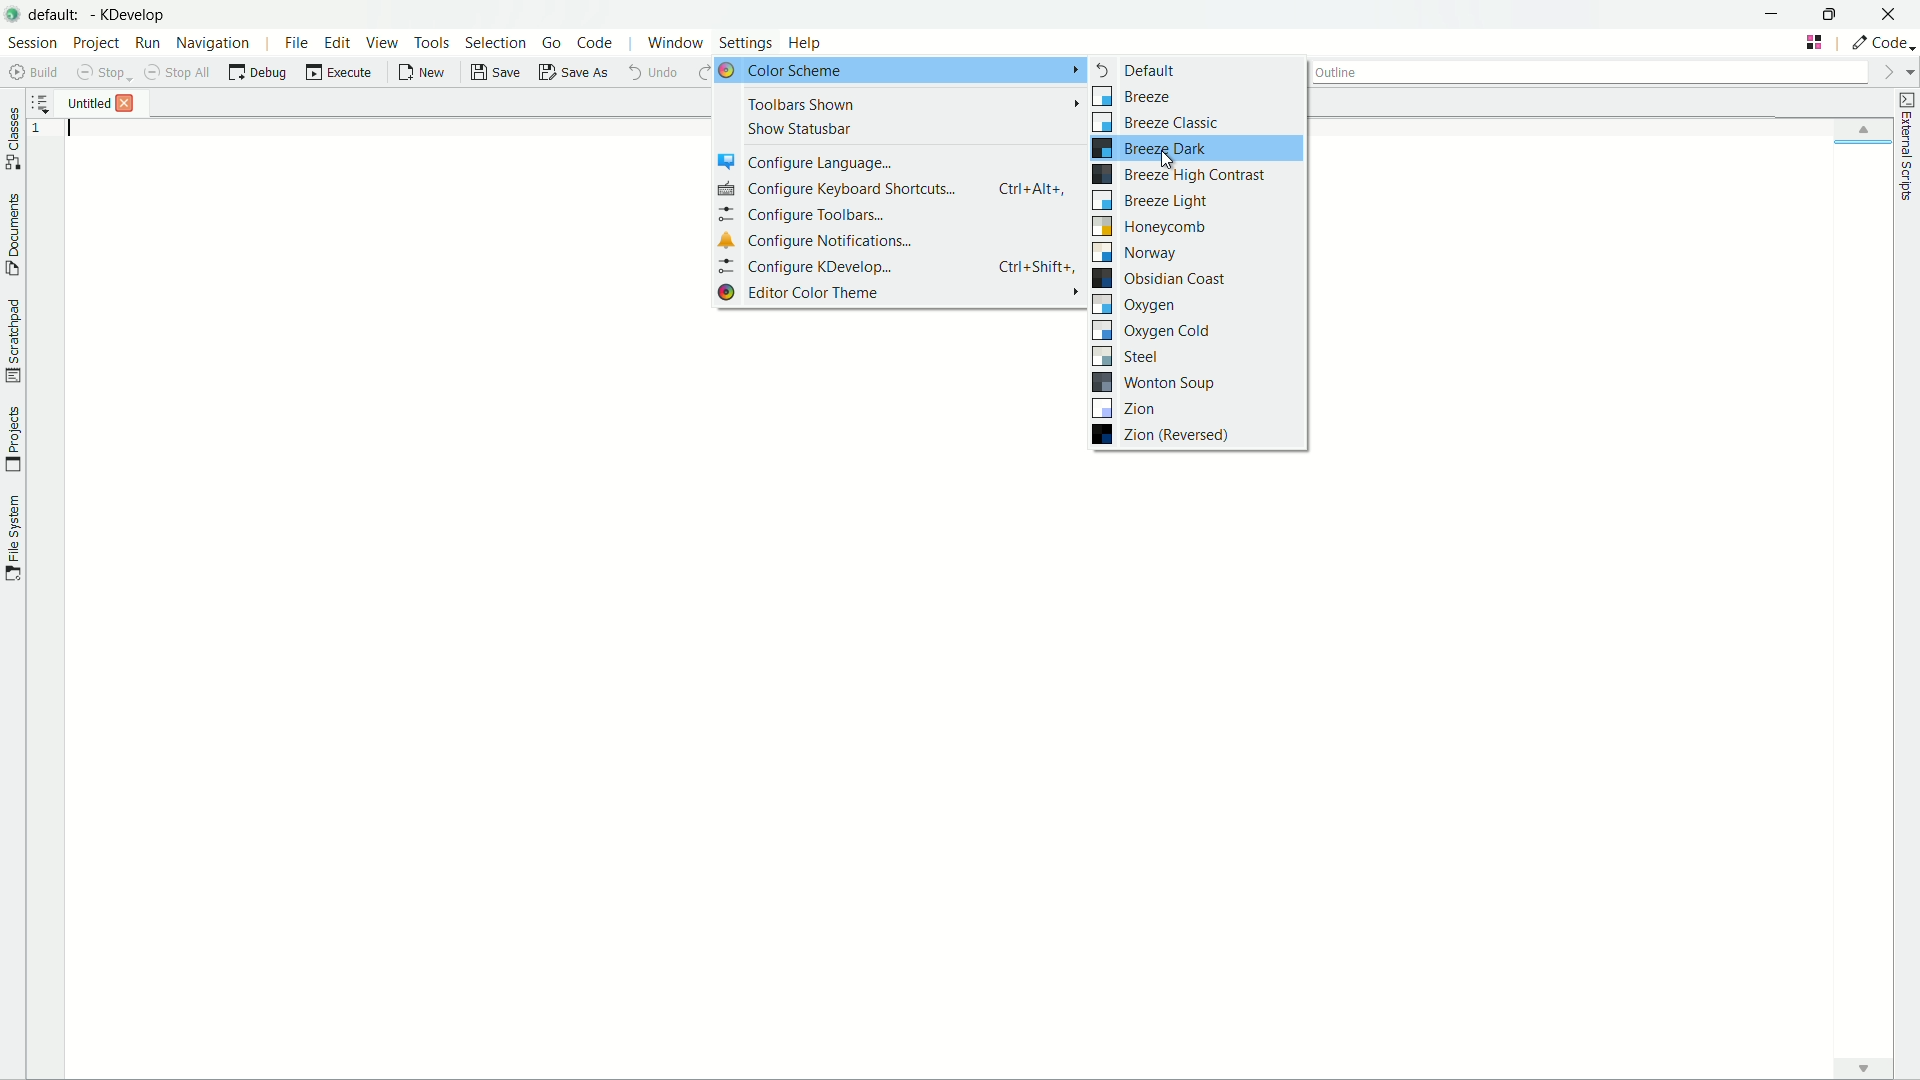 Image resolution: width=1920 pixels, height=1080 pixels. Describe the element at coordinates (901, 293) in the screenshot. I see `editor color theme` at that location.